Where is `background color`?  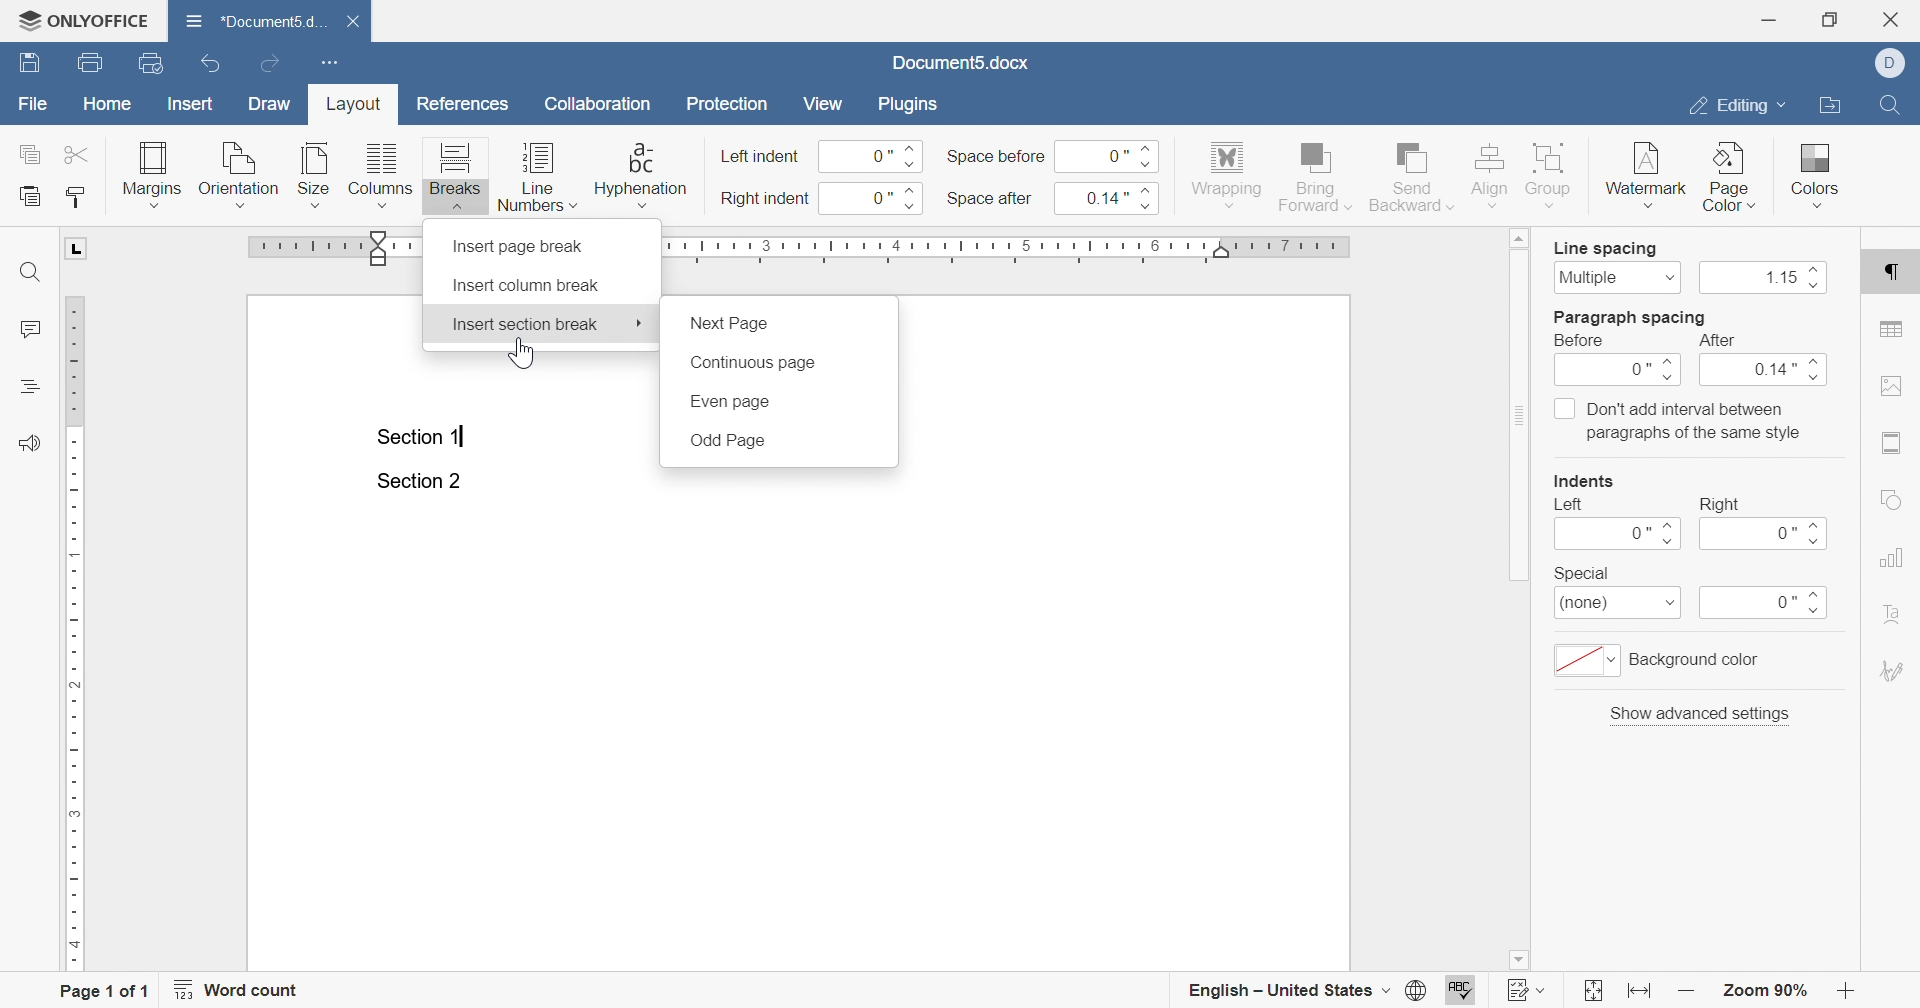 background color is located at coordinates (1662, 660).